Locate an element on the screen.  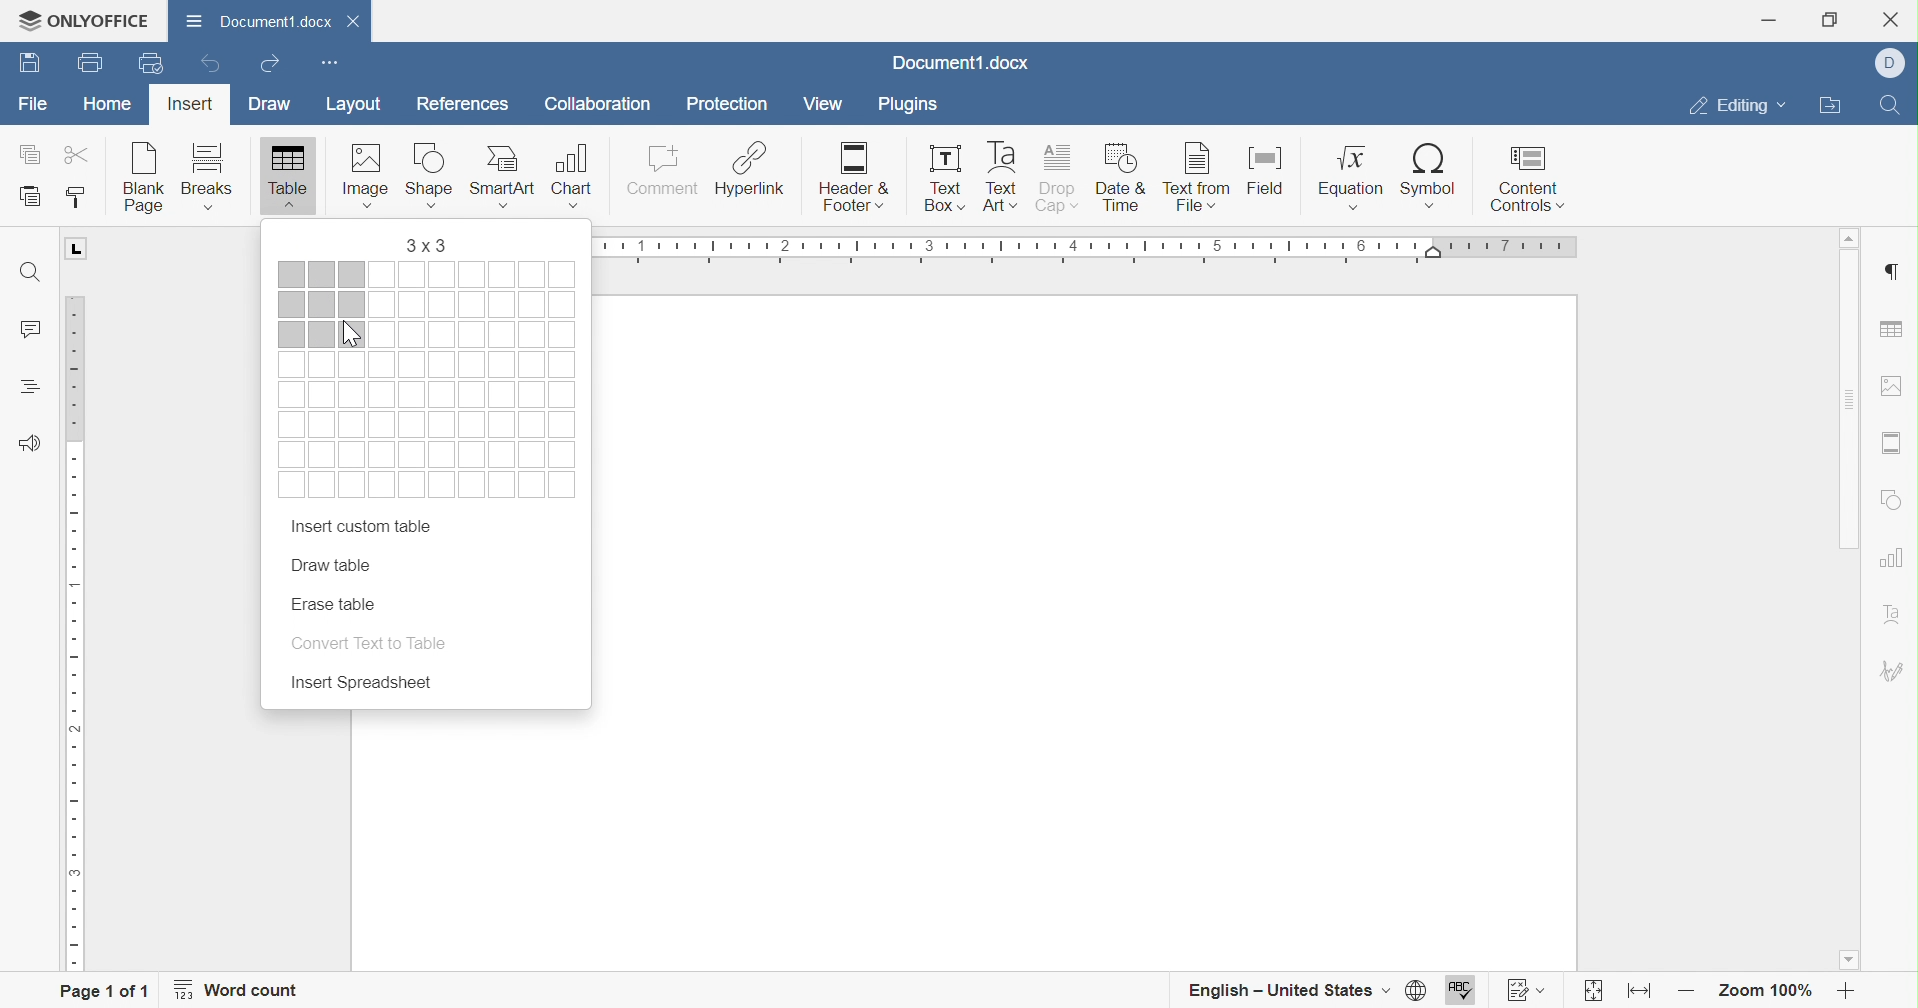
ONLYOFFICE is located at coordinates (91, 21).